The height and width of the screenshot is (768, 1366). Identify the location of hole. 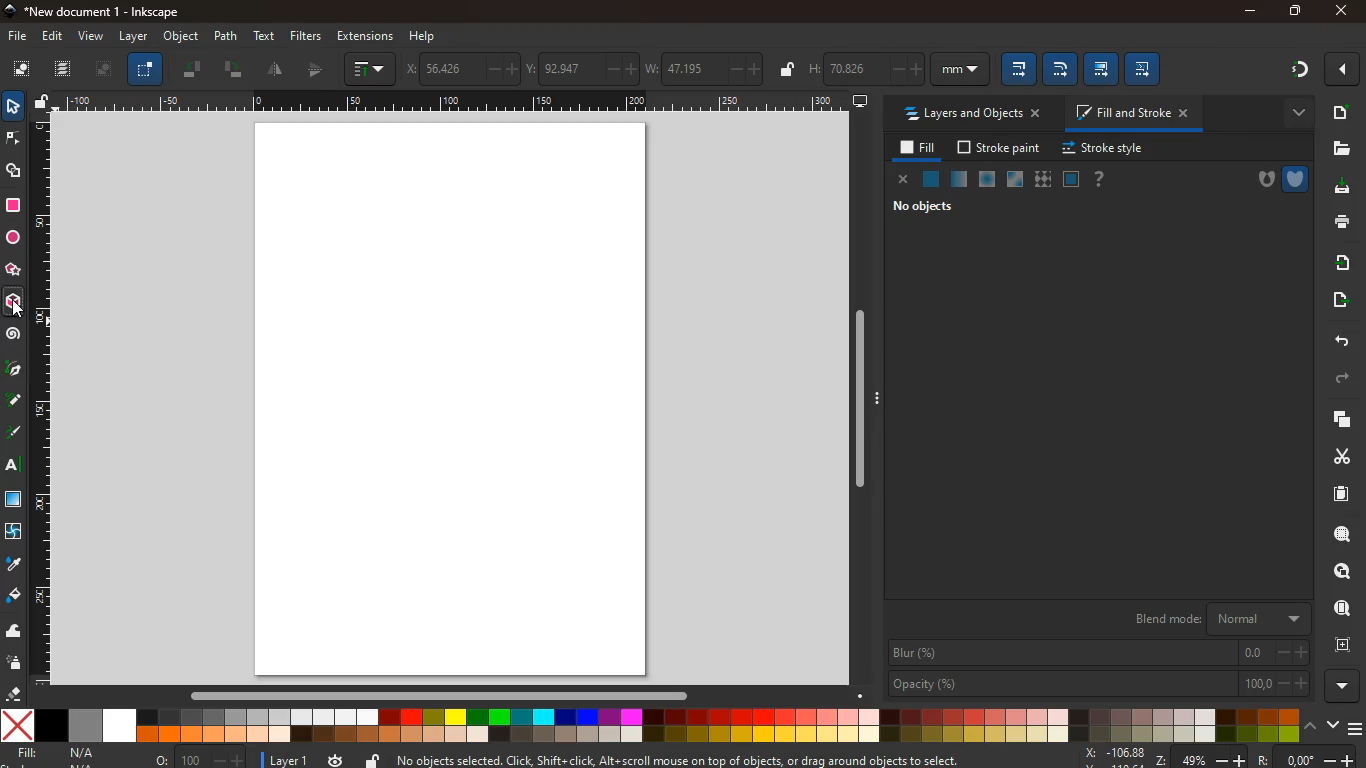
(1259, 180).